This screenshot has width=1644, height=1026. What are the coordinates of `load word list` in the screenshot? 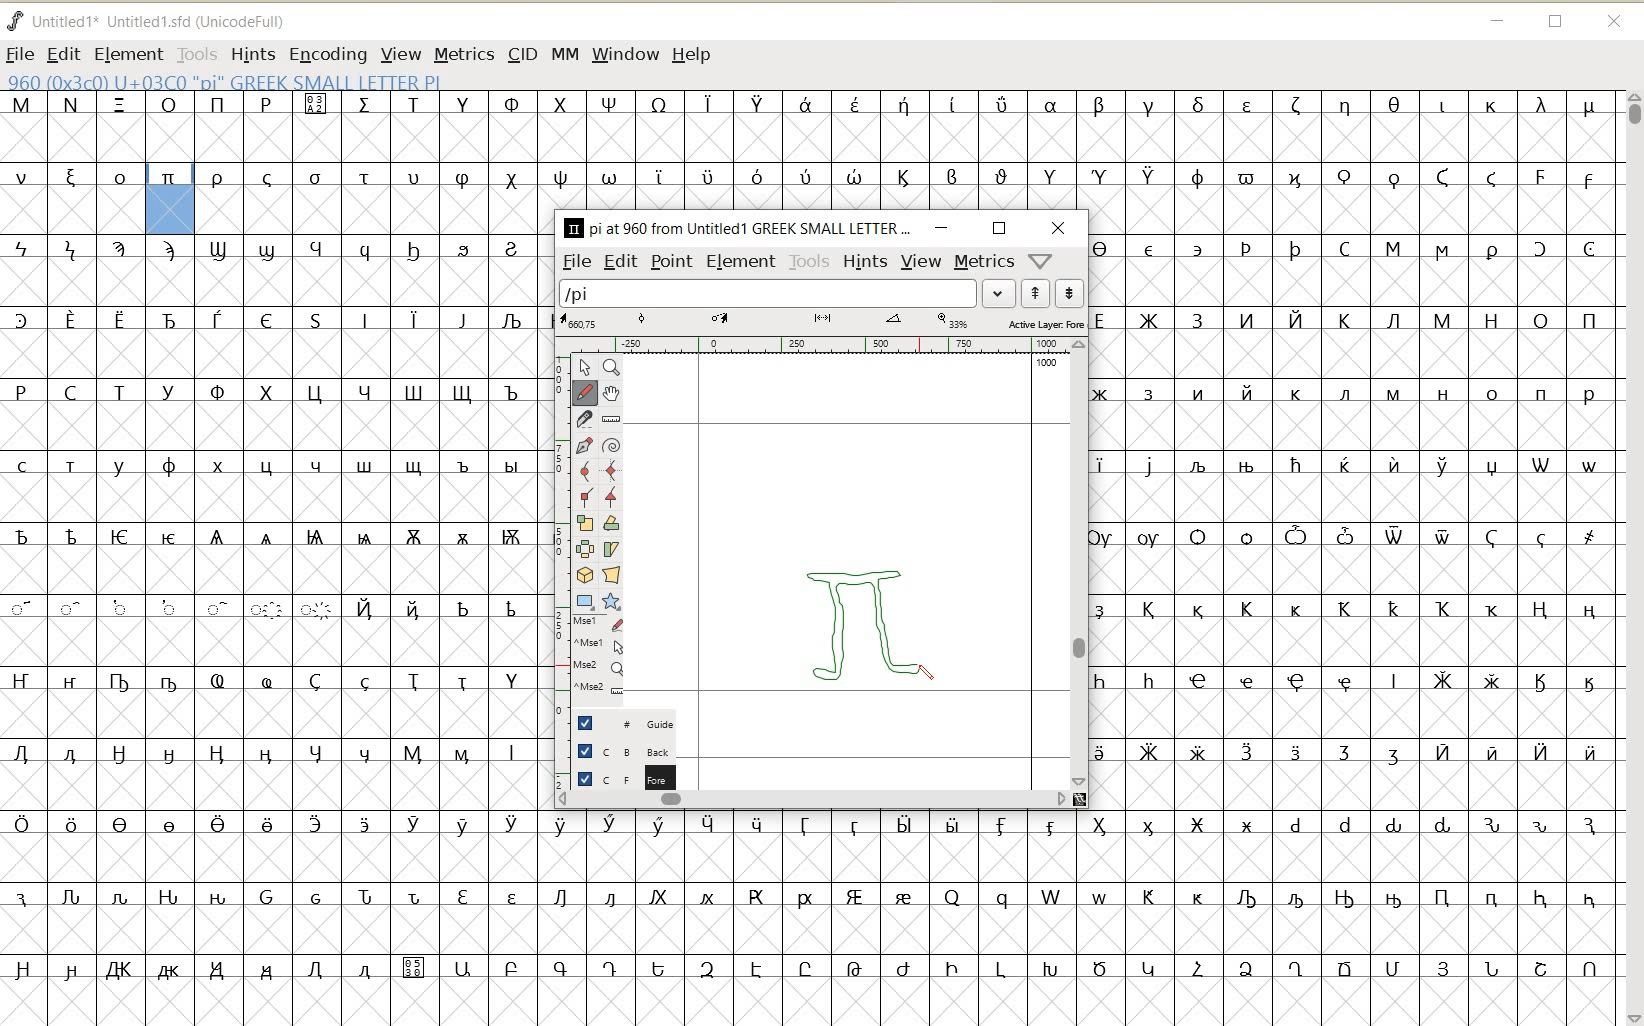 It's located at (787, 292).